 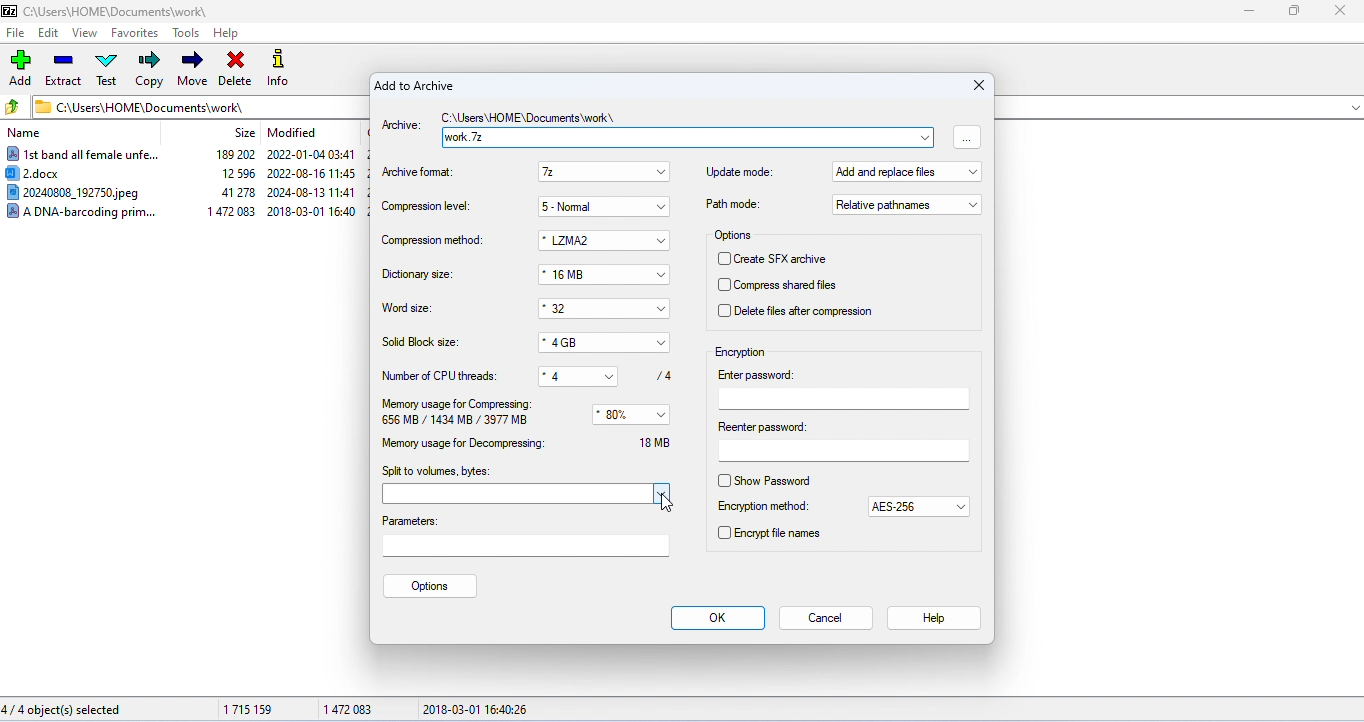 I want to click on info, so click(x=283, y=70).